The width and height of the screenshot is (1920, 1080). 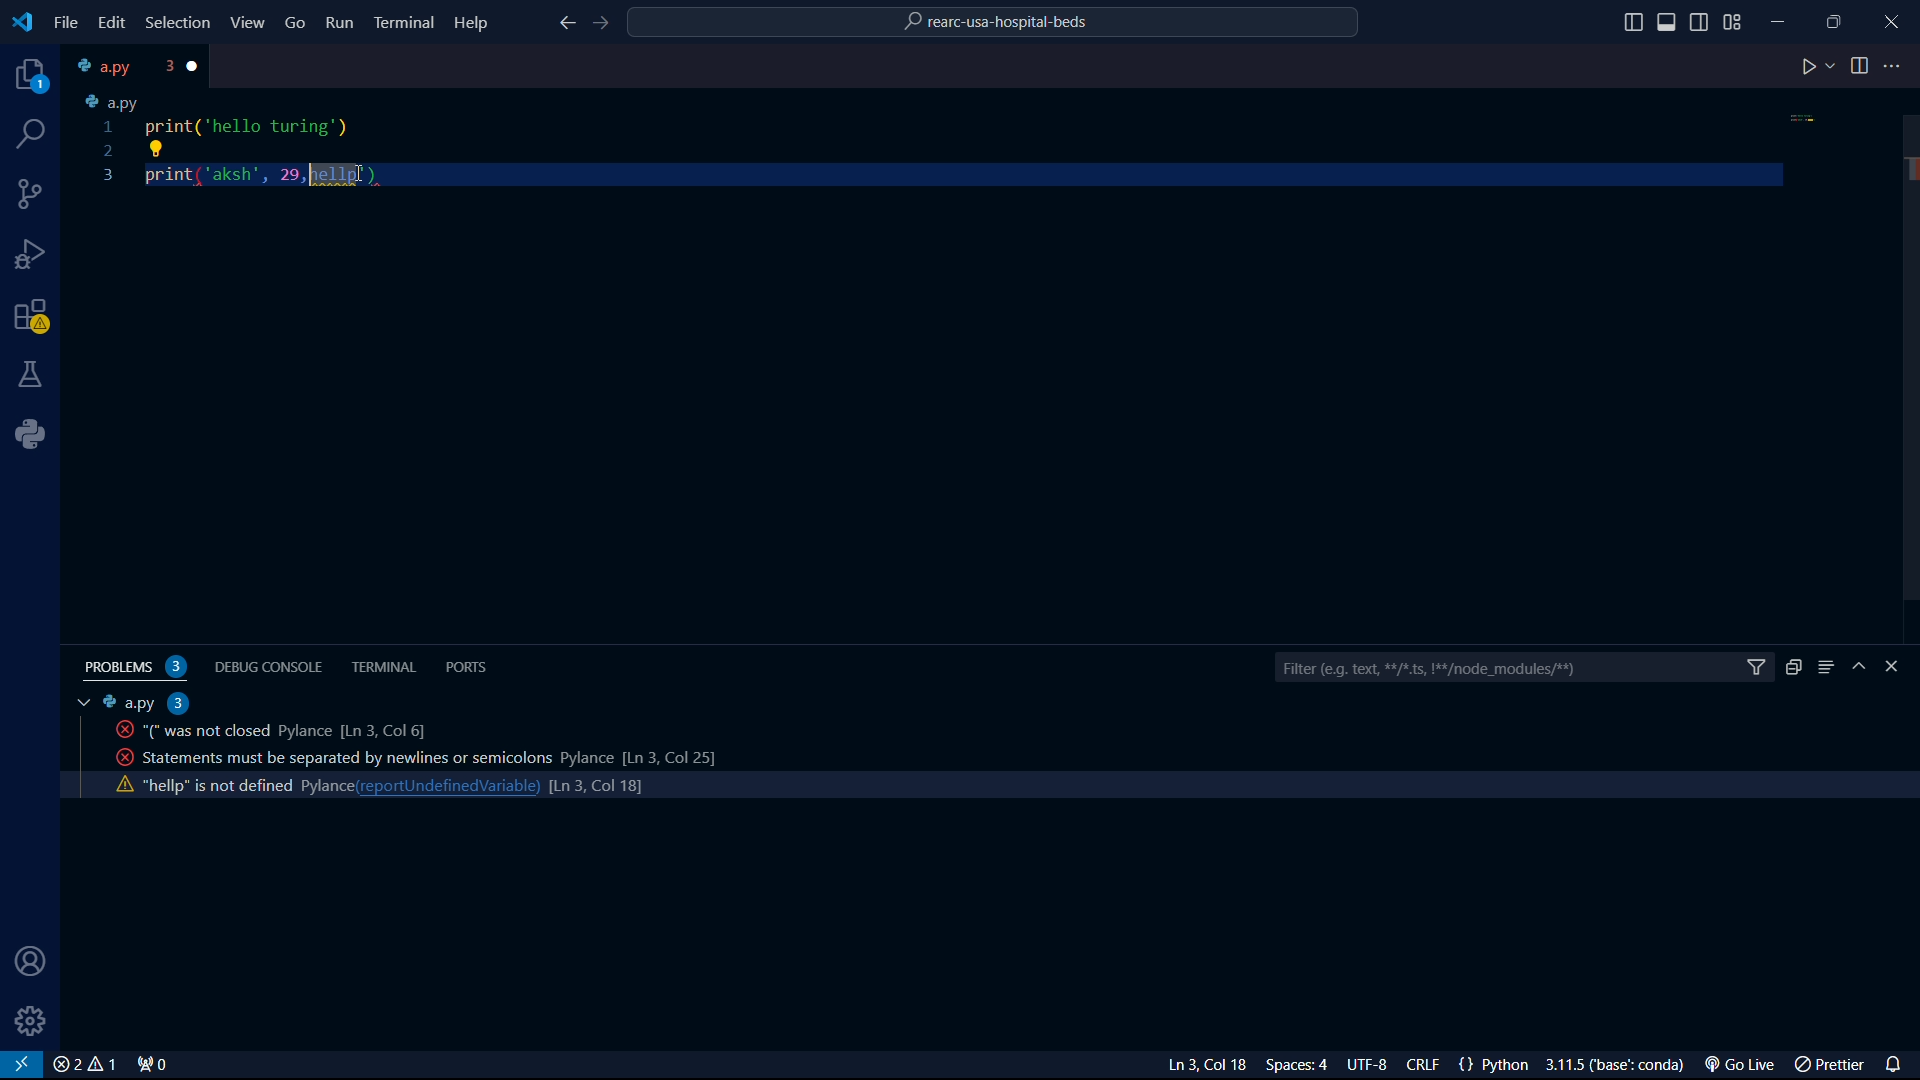 What do you see at coordinates (1862, 668) in the screenshot?
I see `hide` at bounding box center [1862, 668].